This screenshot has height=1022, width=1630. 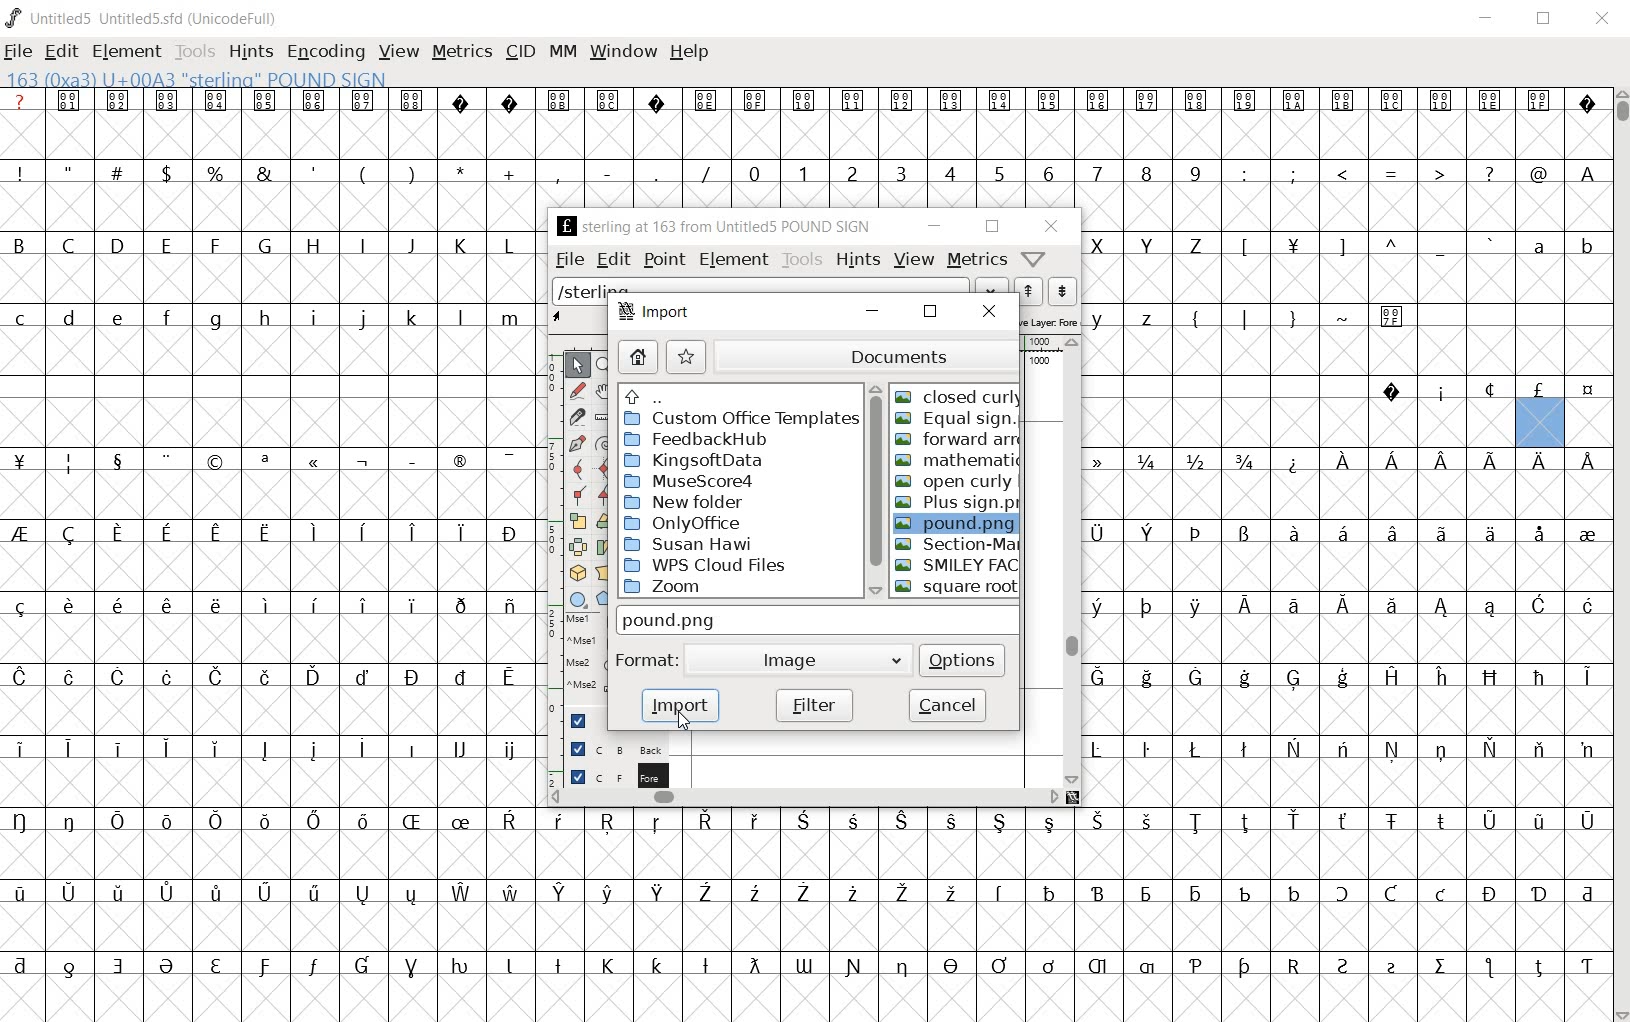 What do you see at coordinates (1292, 249) in the screenshot?
I see `Symbol` at bounding box center [1292, 249].